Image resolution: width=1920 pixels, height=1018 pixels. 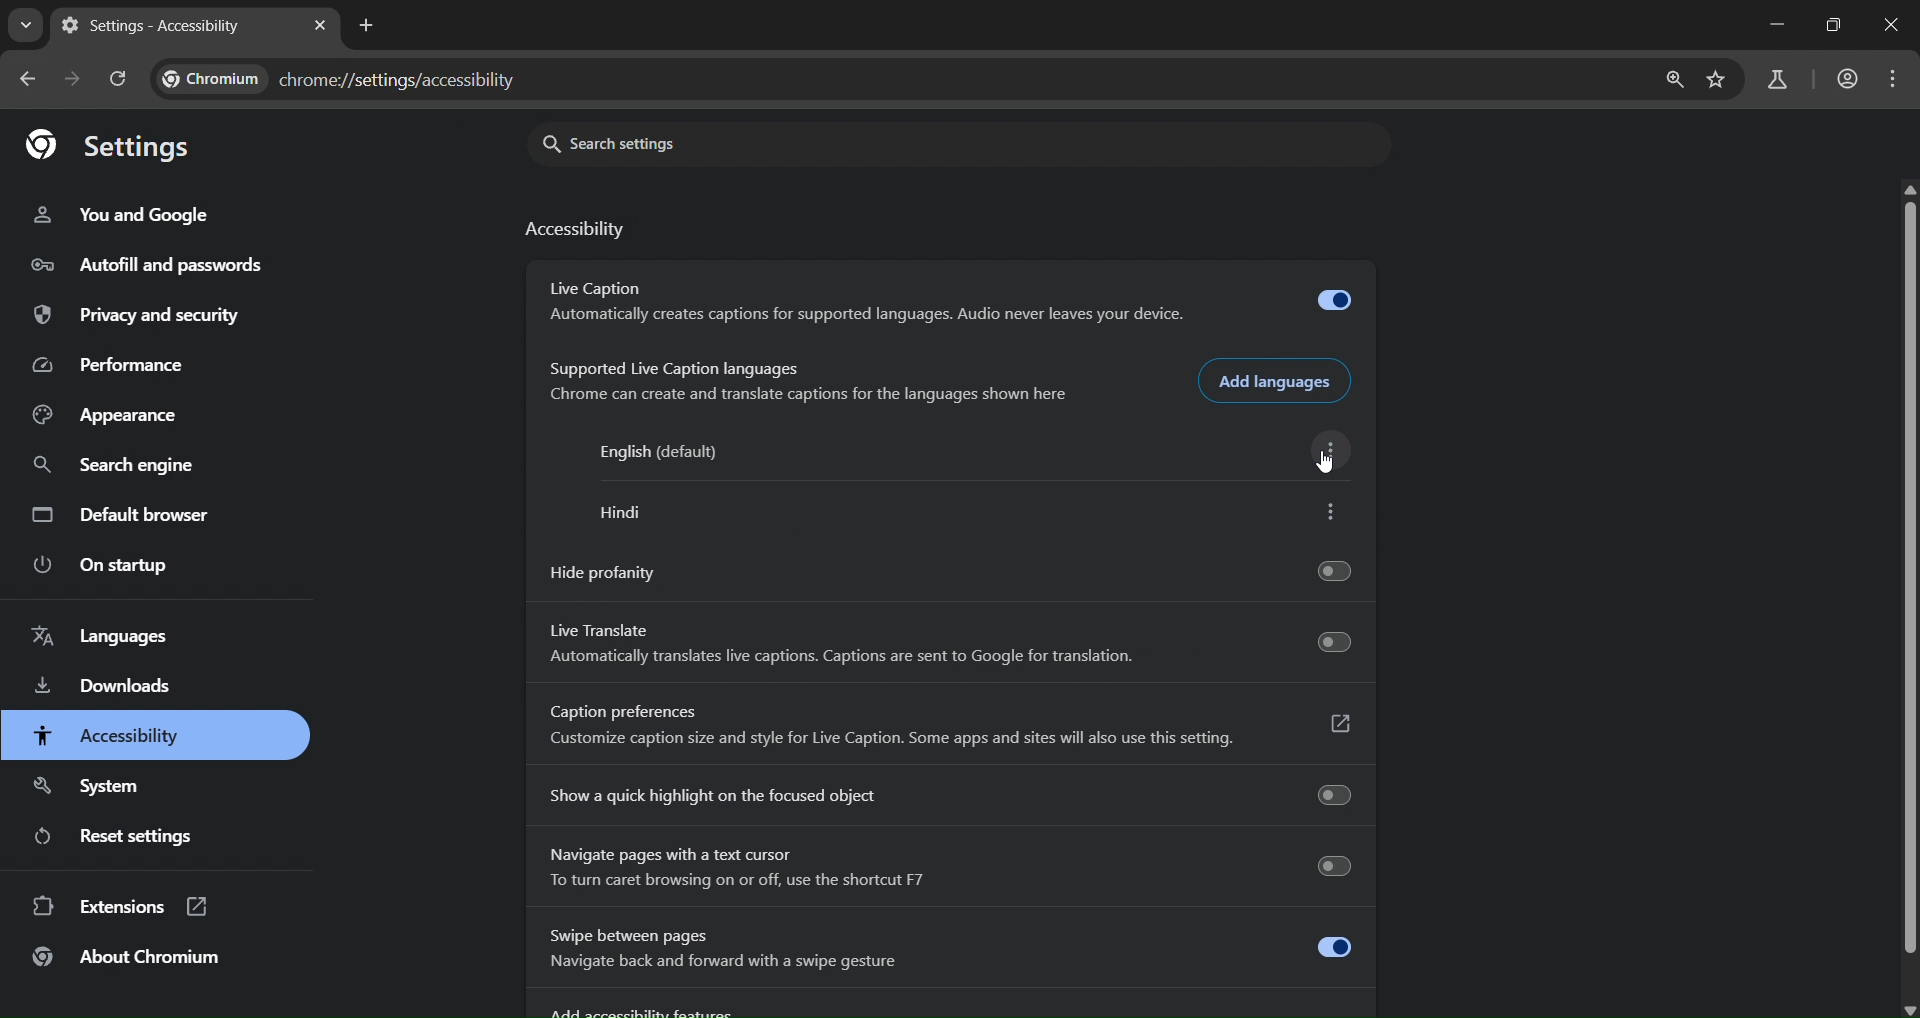 I want to click on scroll down, so click(x=1908, y=1011).